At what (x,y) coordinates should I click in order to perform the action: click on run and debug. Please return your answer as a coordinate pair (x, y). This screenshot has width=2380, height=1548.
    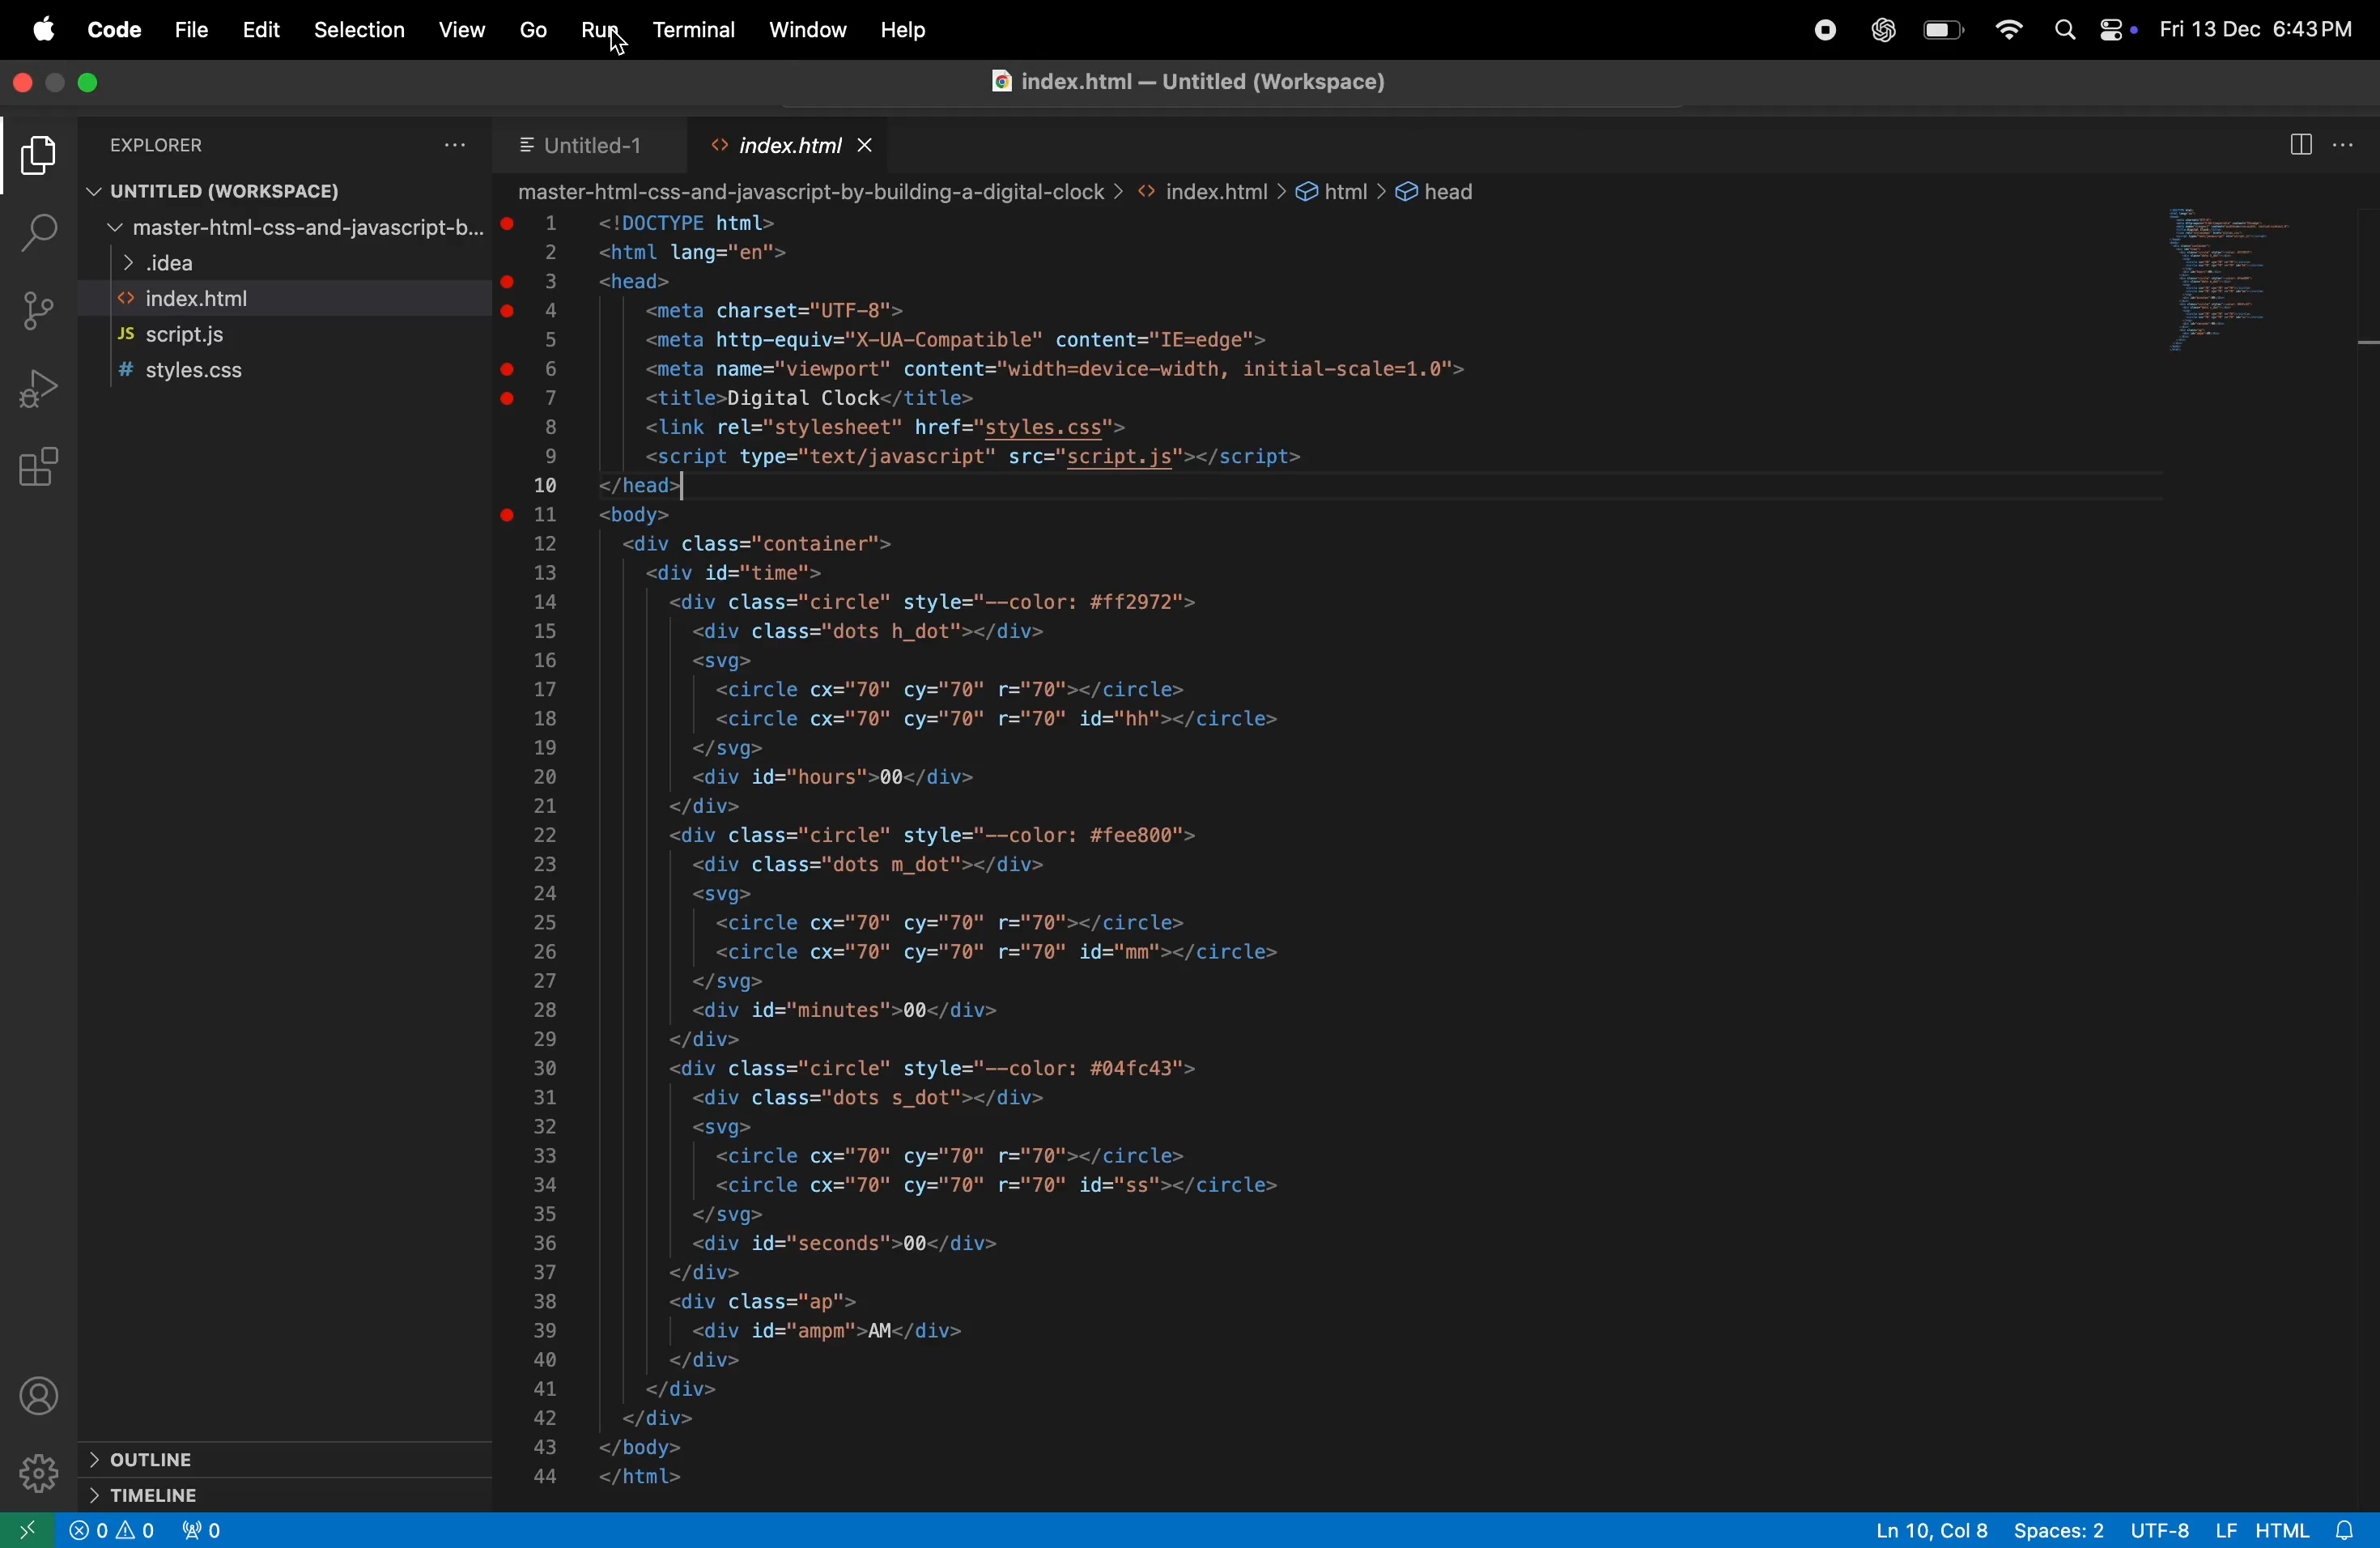
    Looking at the image, I should click on (38, 393).